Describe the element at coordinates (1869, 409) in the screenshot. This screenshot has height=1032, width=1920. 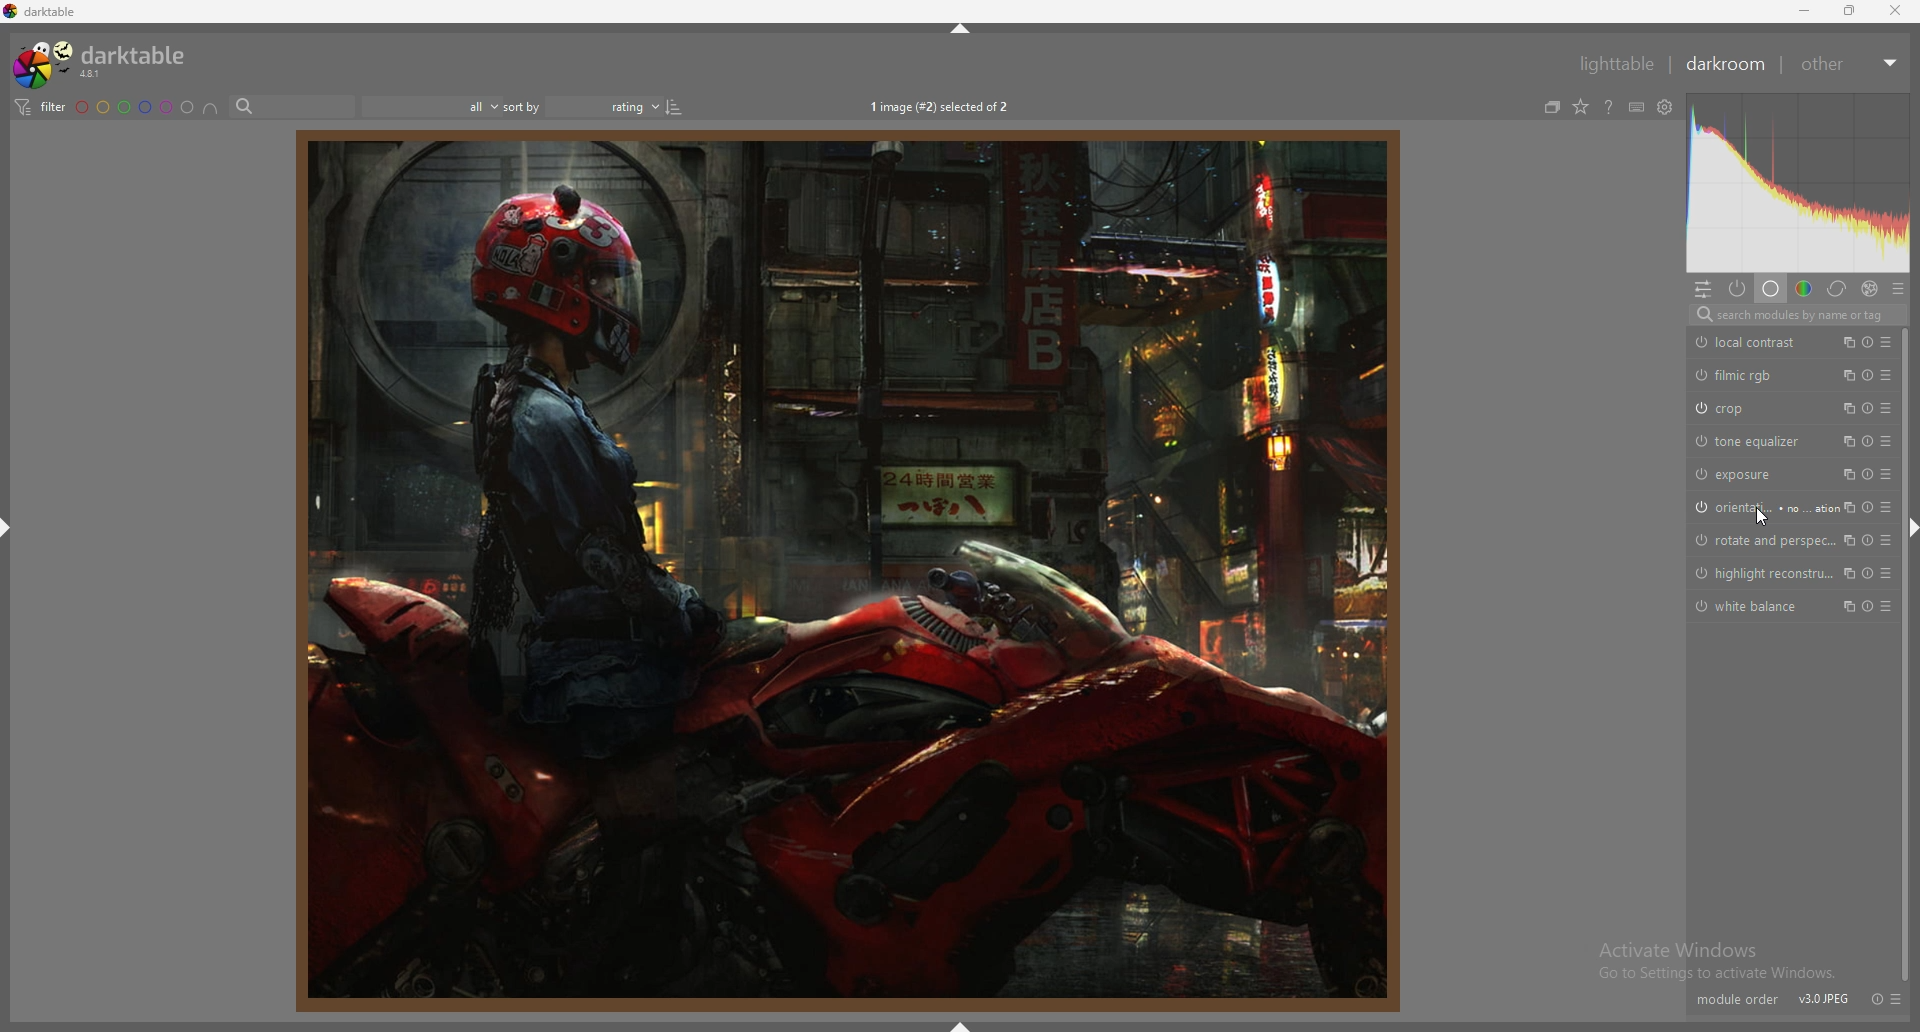
I see `reset` at that location.